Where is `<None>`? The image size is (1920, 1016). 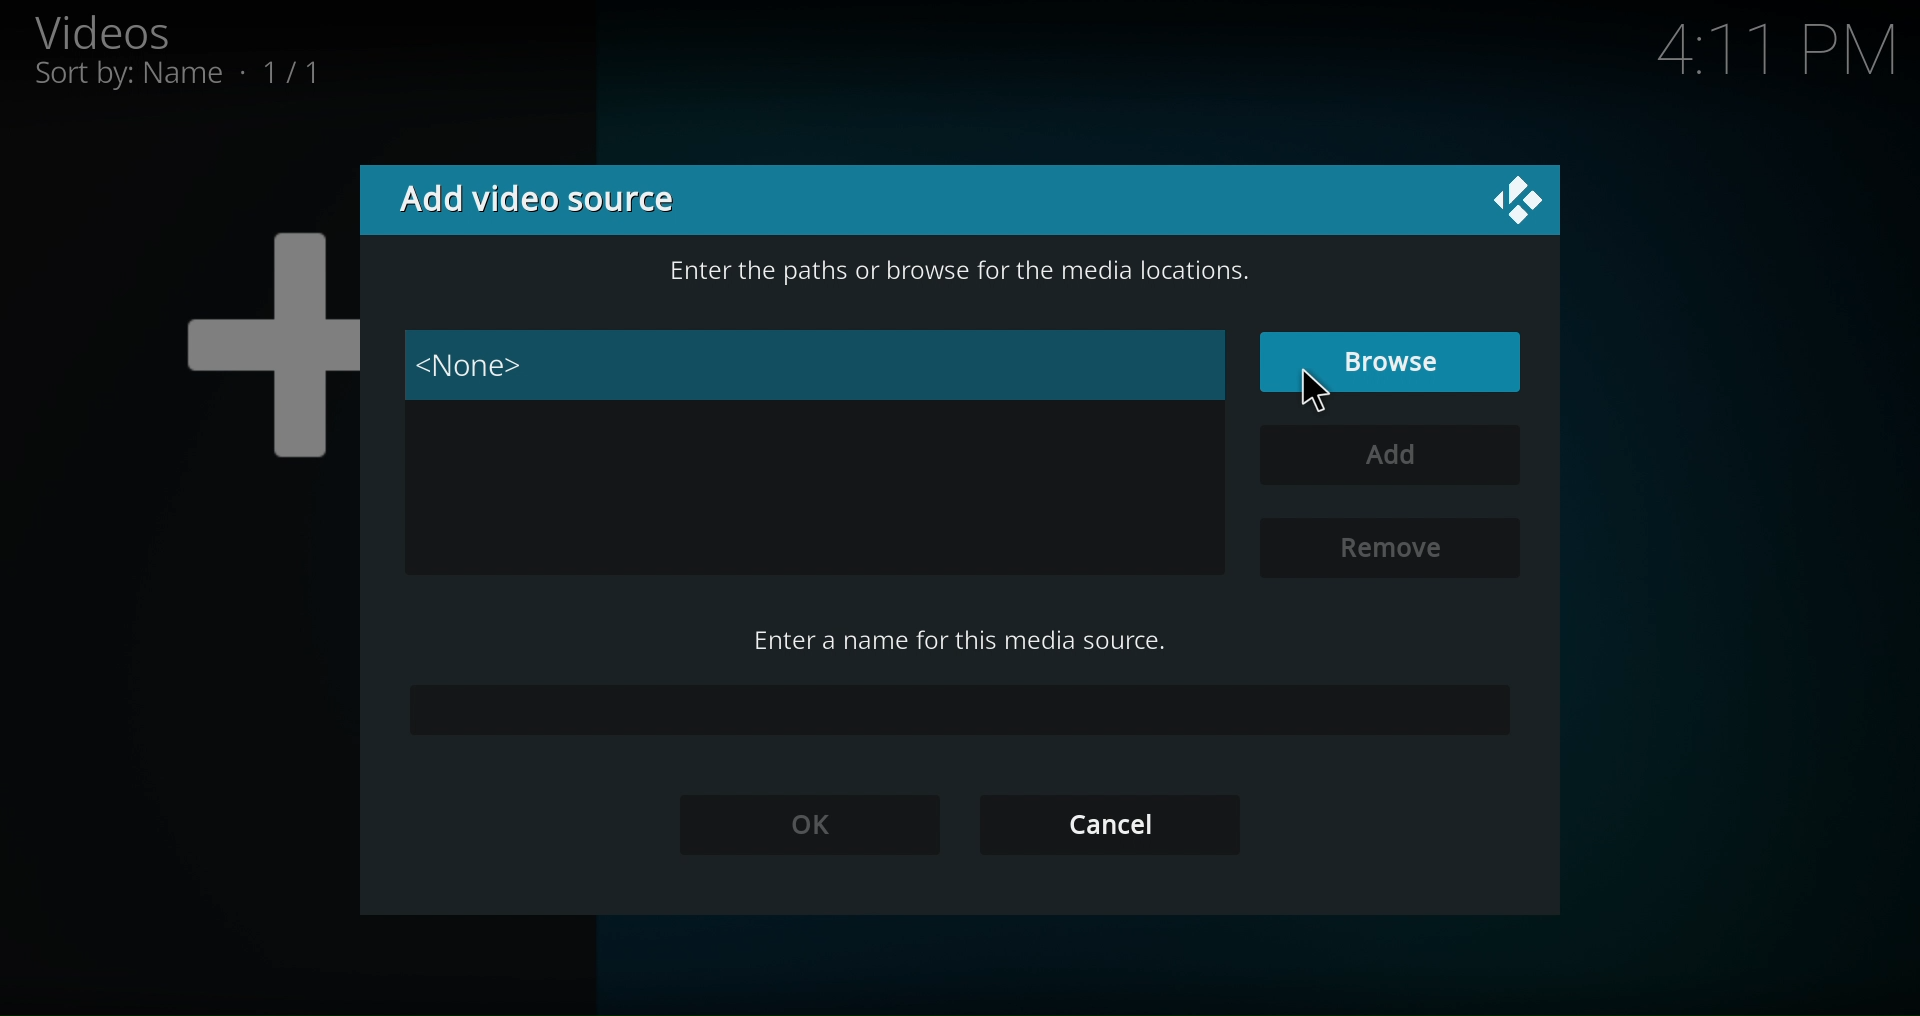 <None> is located at coordinates (816, 364).